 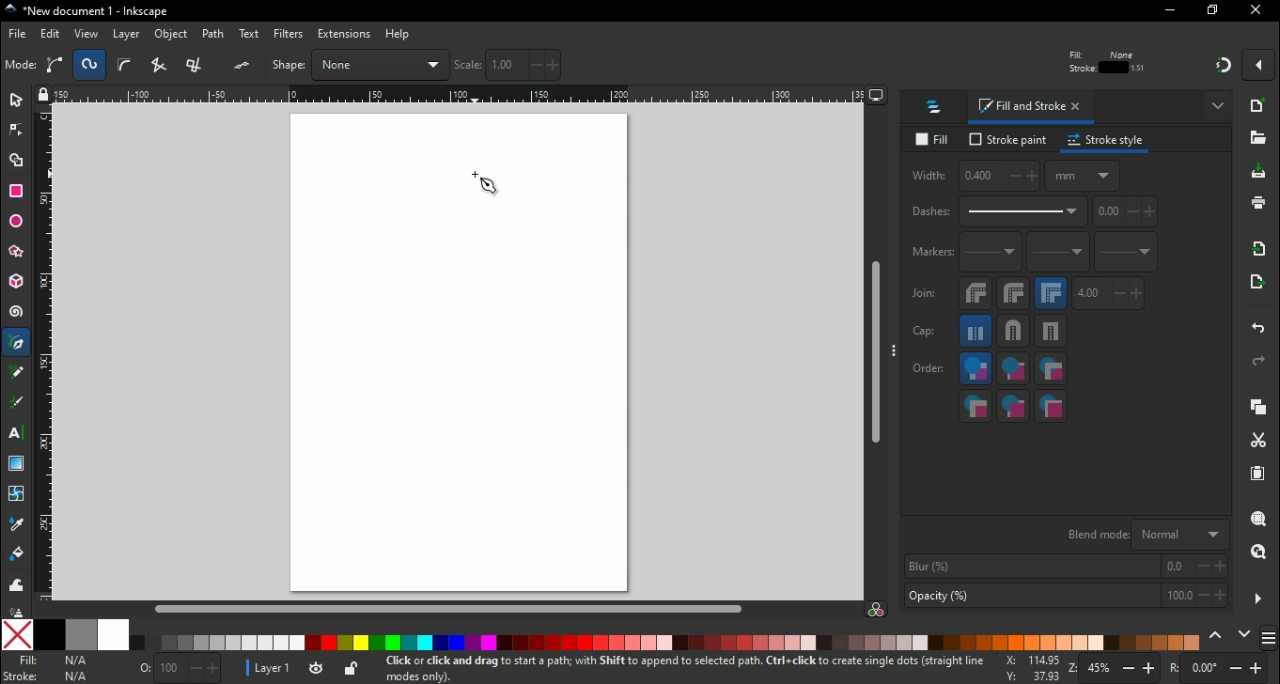 What do you see at coordinates (45, 356) in the screenshot?
I see `vertical ruler` at bounding box center [45, 356].